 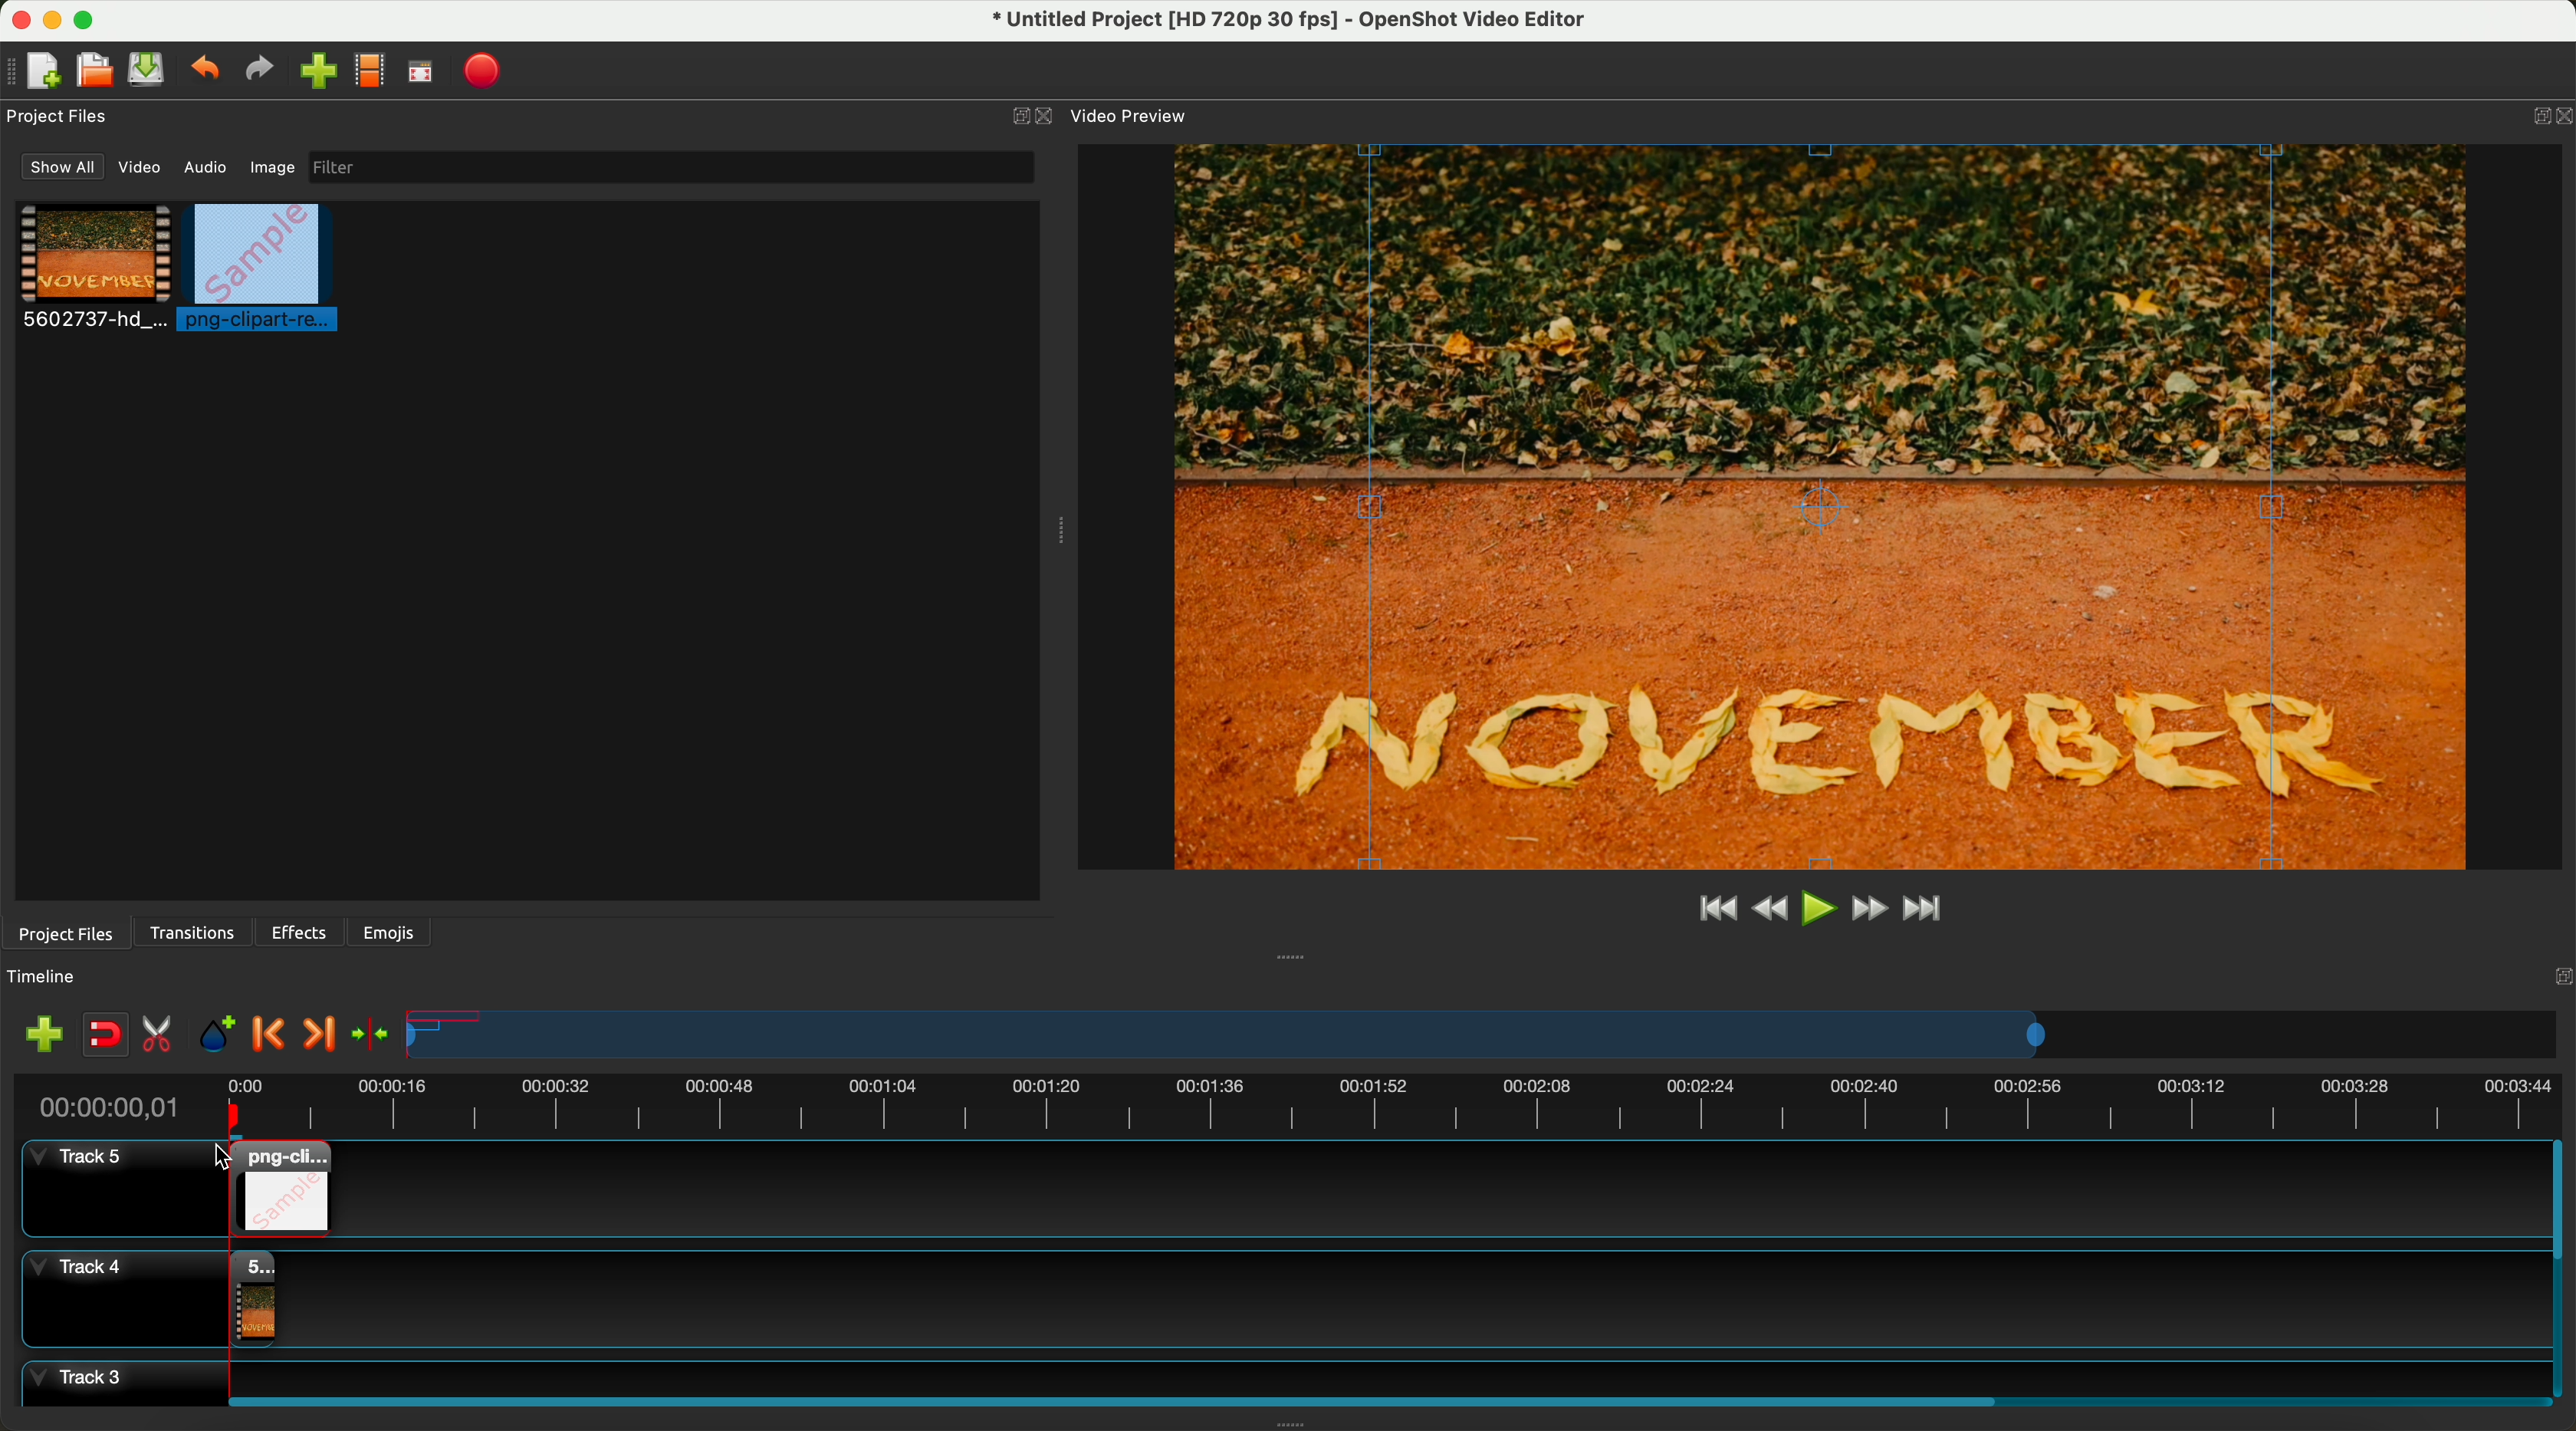 What do you see at coordinates (37, 71) in the screenshot?
I see `new file` at bounding box center [37, 71].